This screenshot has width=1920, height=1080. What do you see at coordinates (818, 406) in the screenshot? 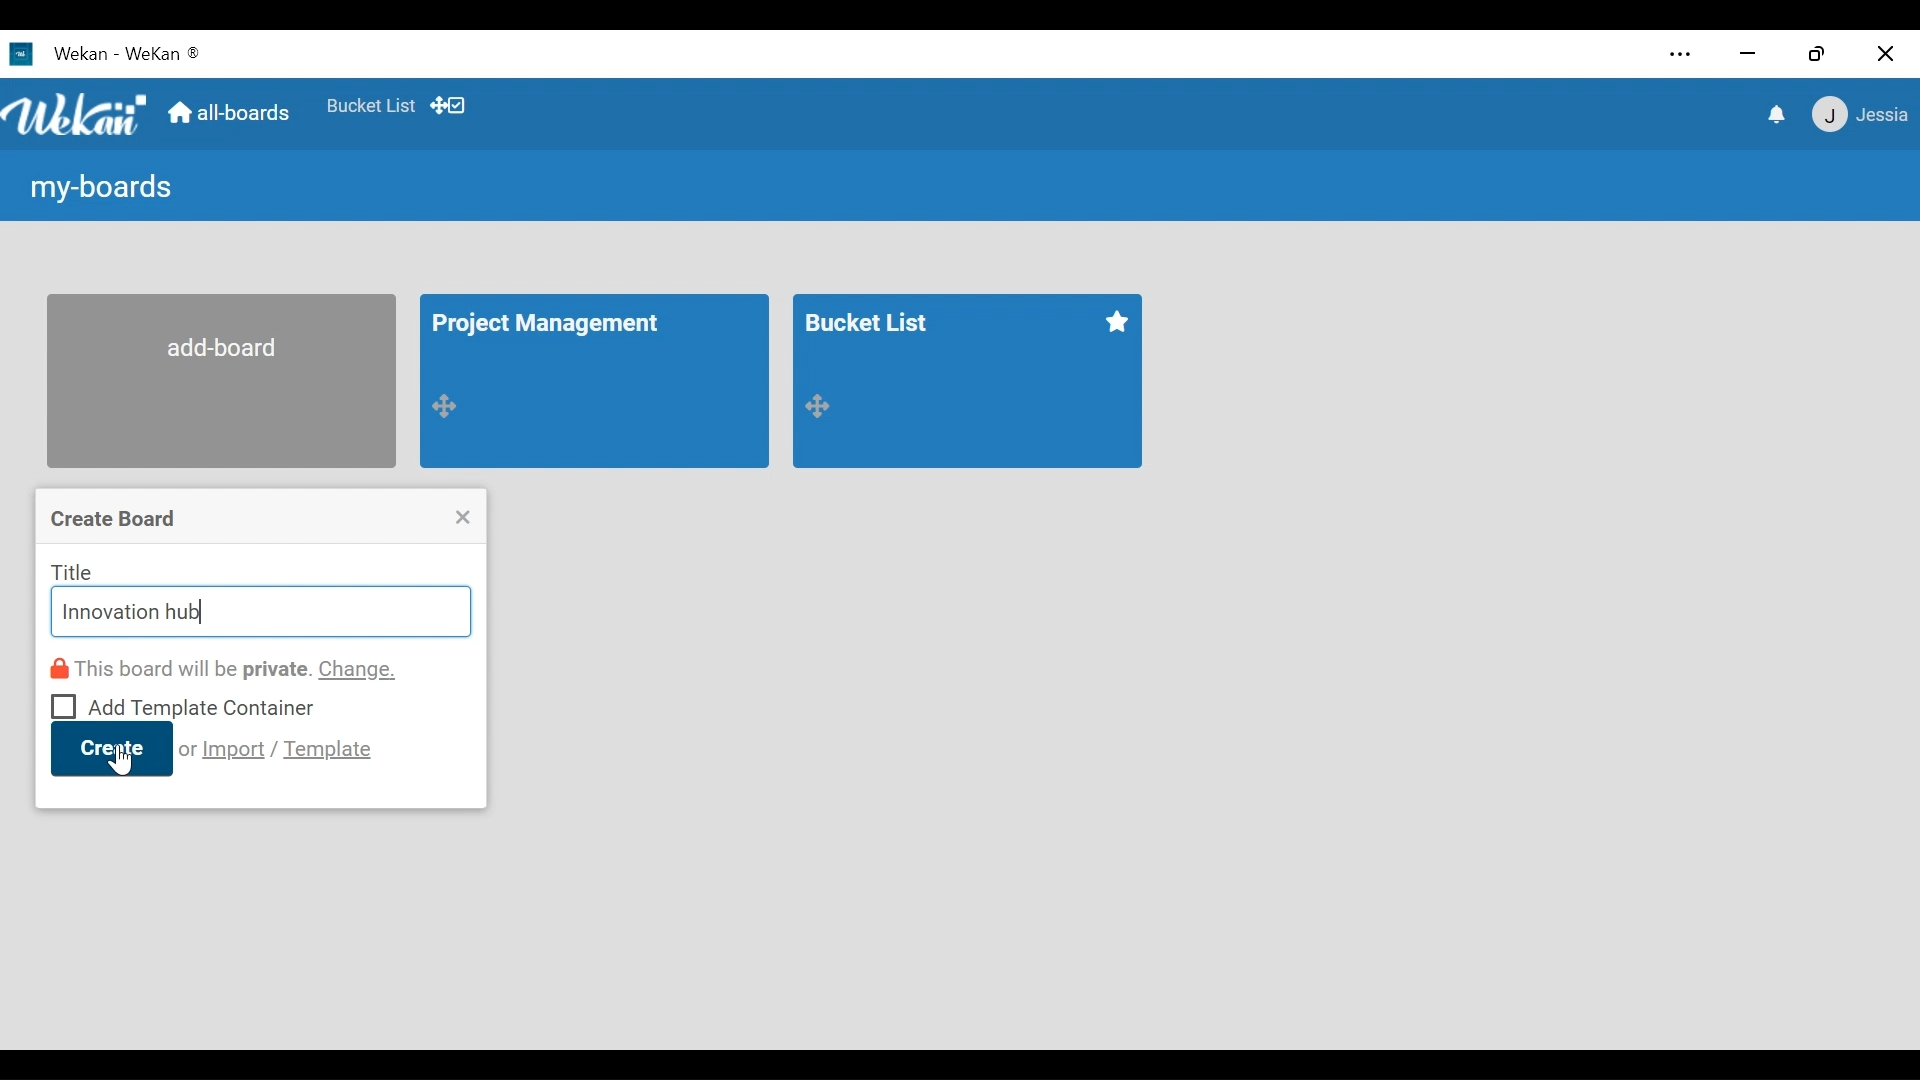
I see `Desktop drag handle` at bounding box center [818, 406].